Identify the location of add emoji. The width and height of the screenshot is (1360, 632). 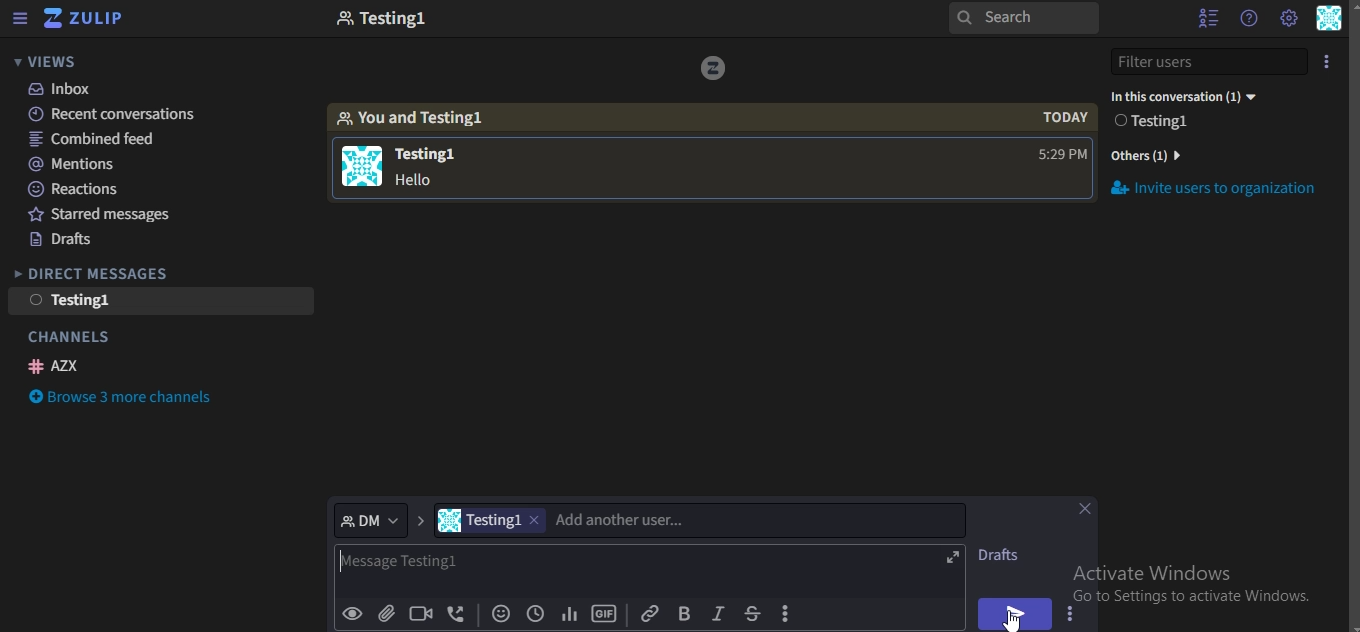
(502, 615).